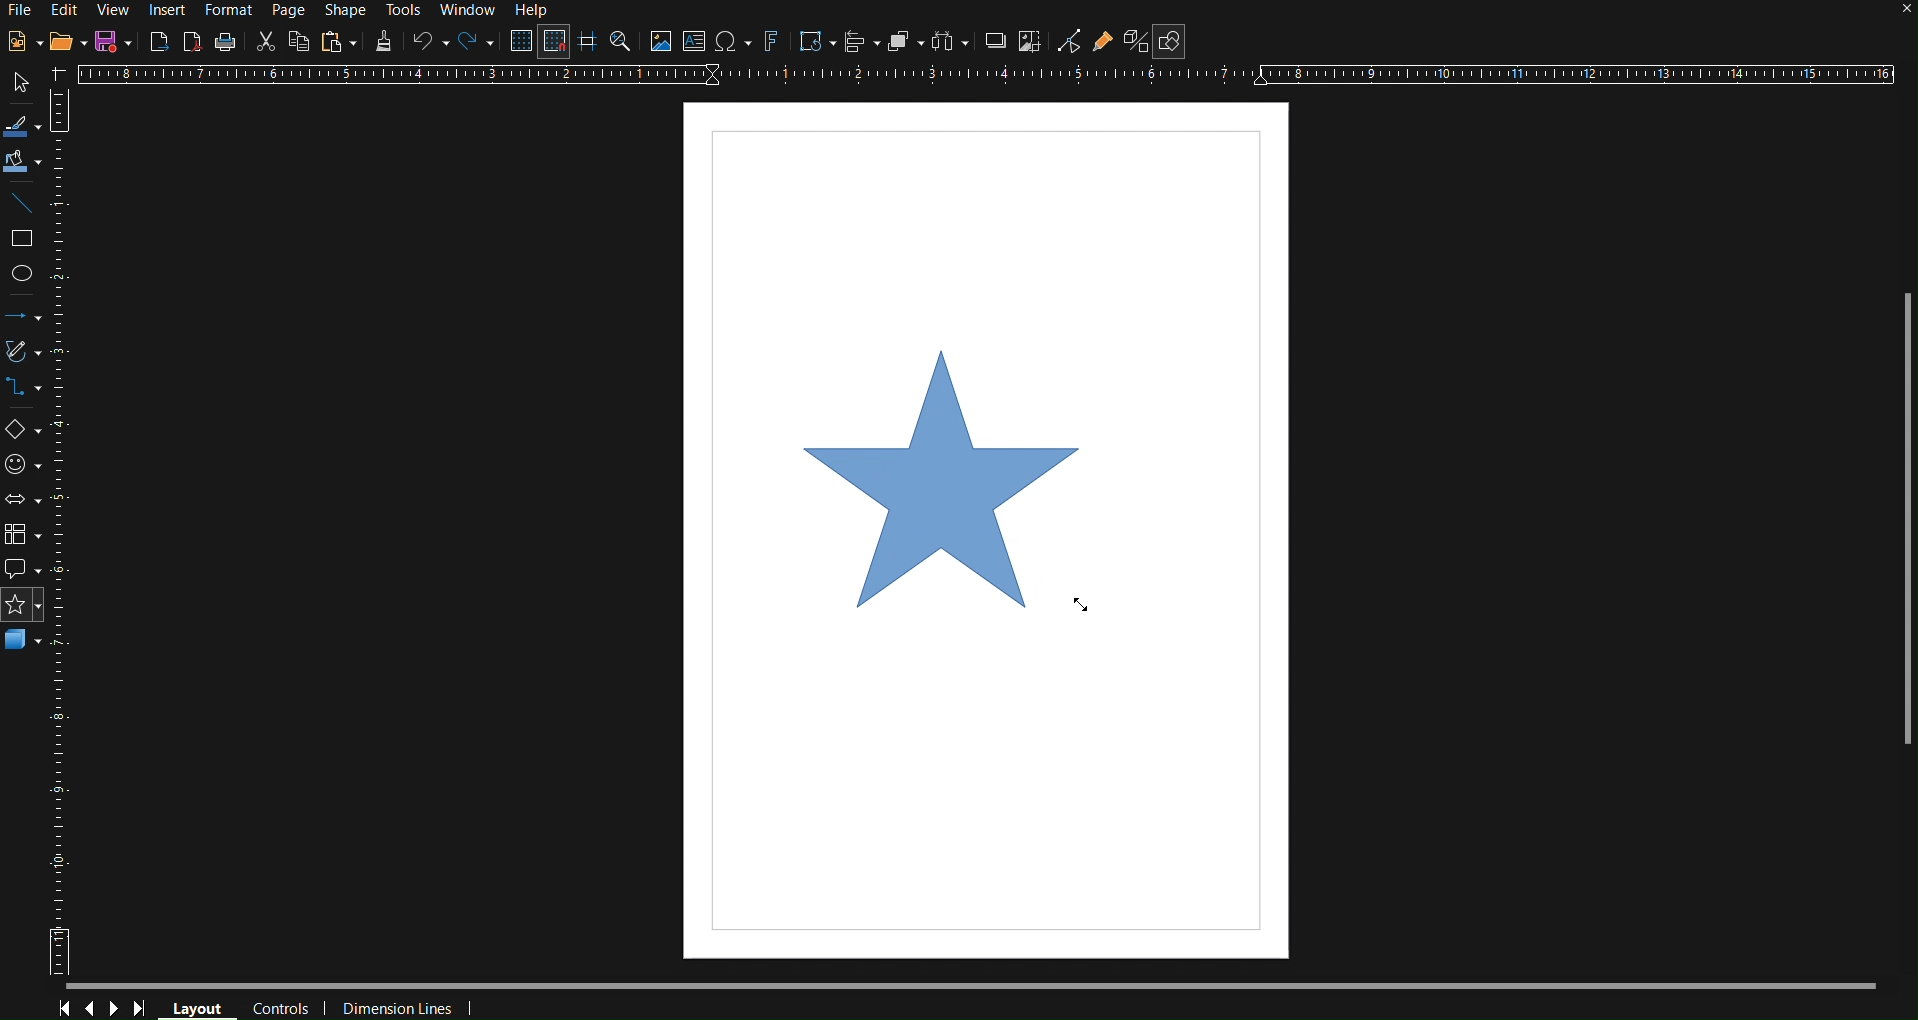 This screenshot has width=1918, height=1020. Describe the element at coordinates (288, 9) in the screenshot. I see `Page` at that location.